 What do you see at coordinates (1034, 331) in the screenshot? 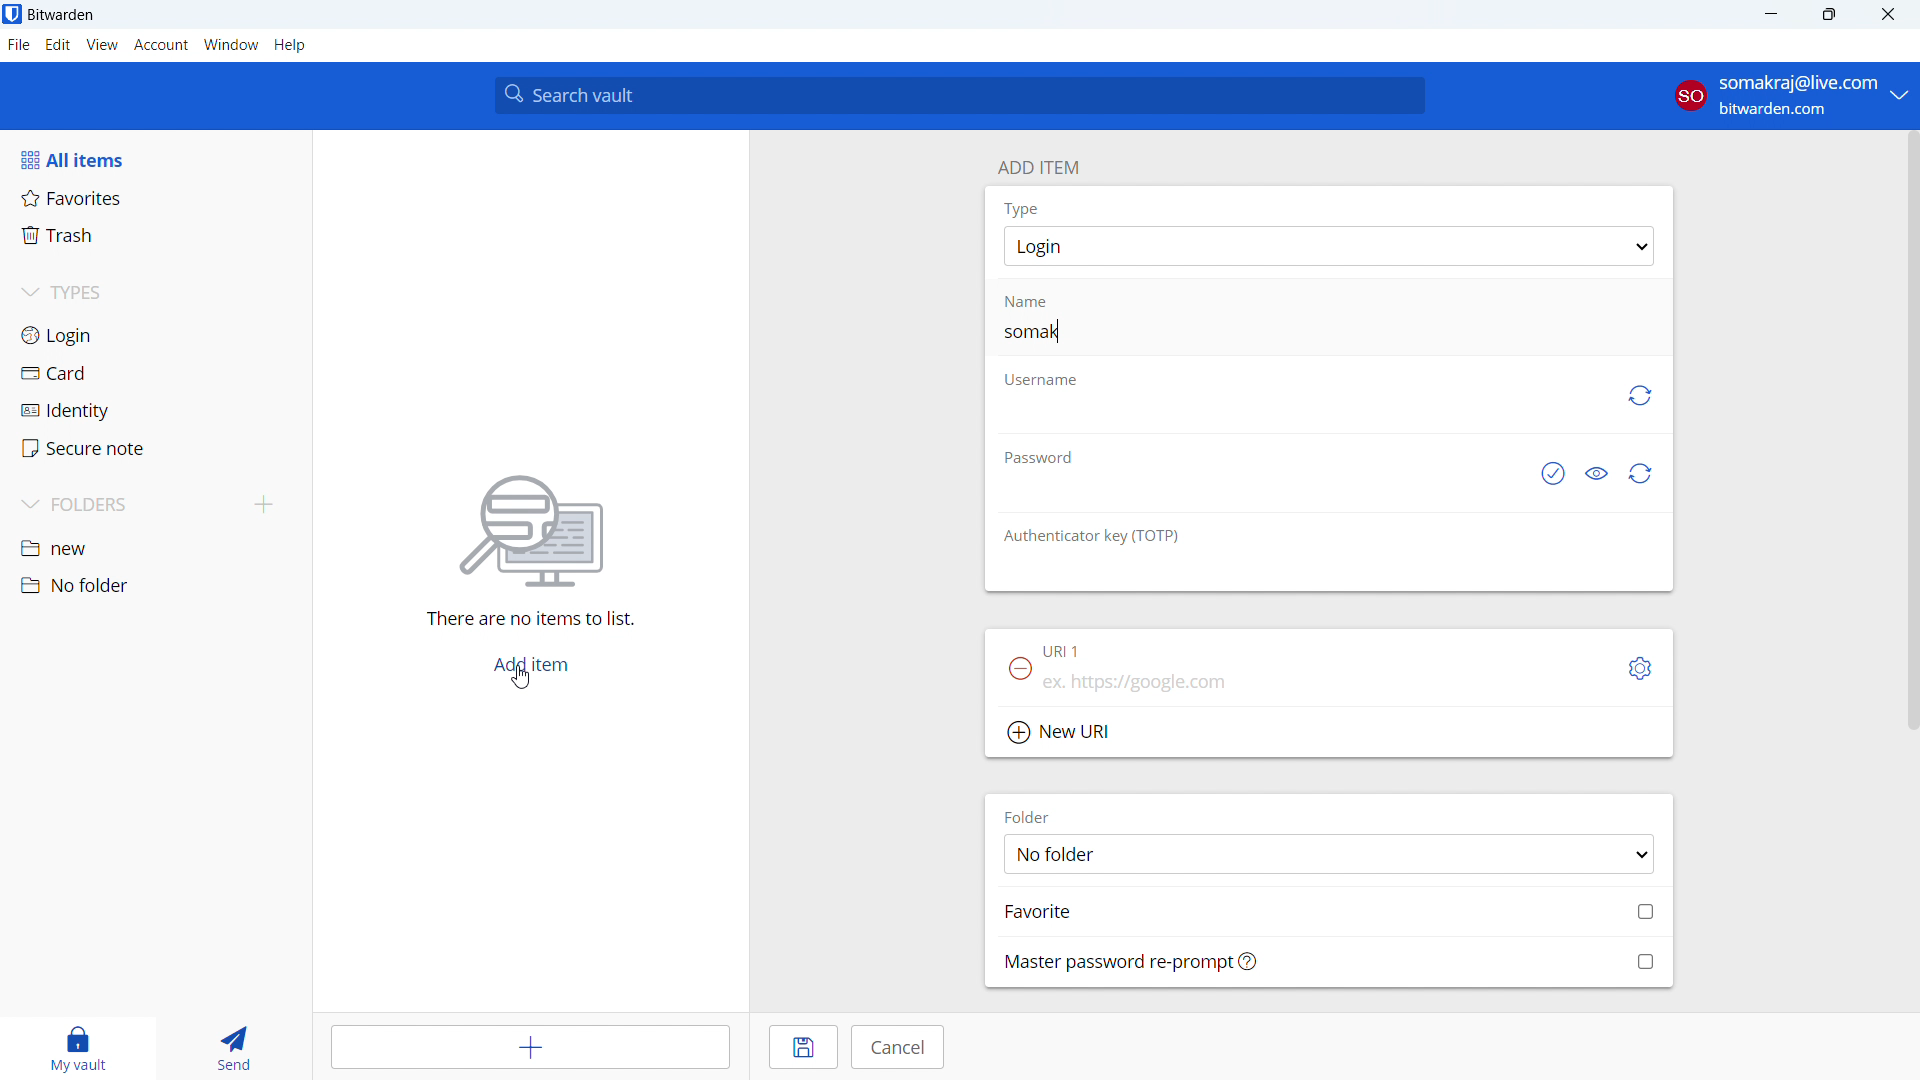
I see `name typed` at bounding box center [1034, 331].